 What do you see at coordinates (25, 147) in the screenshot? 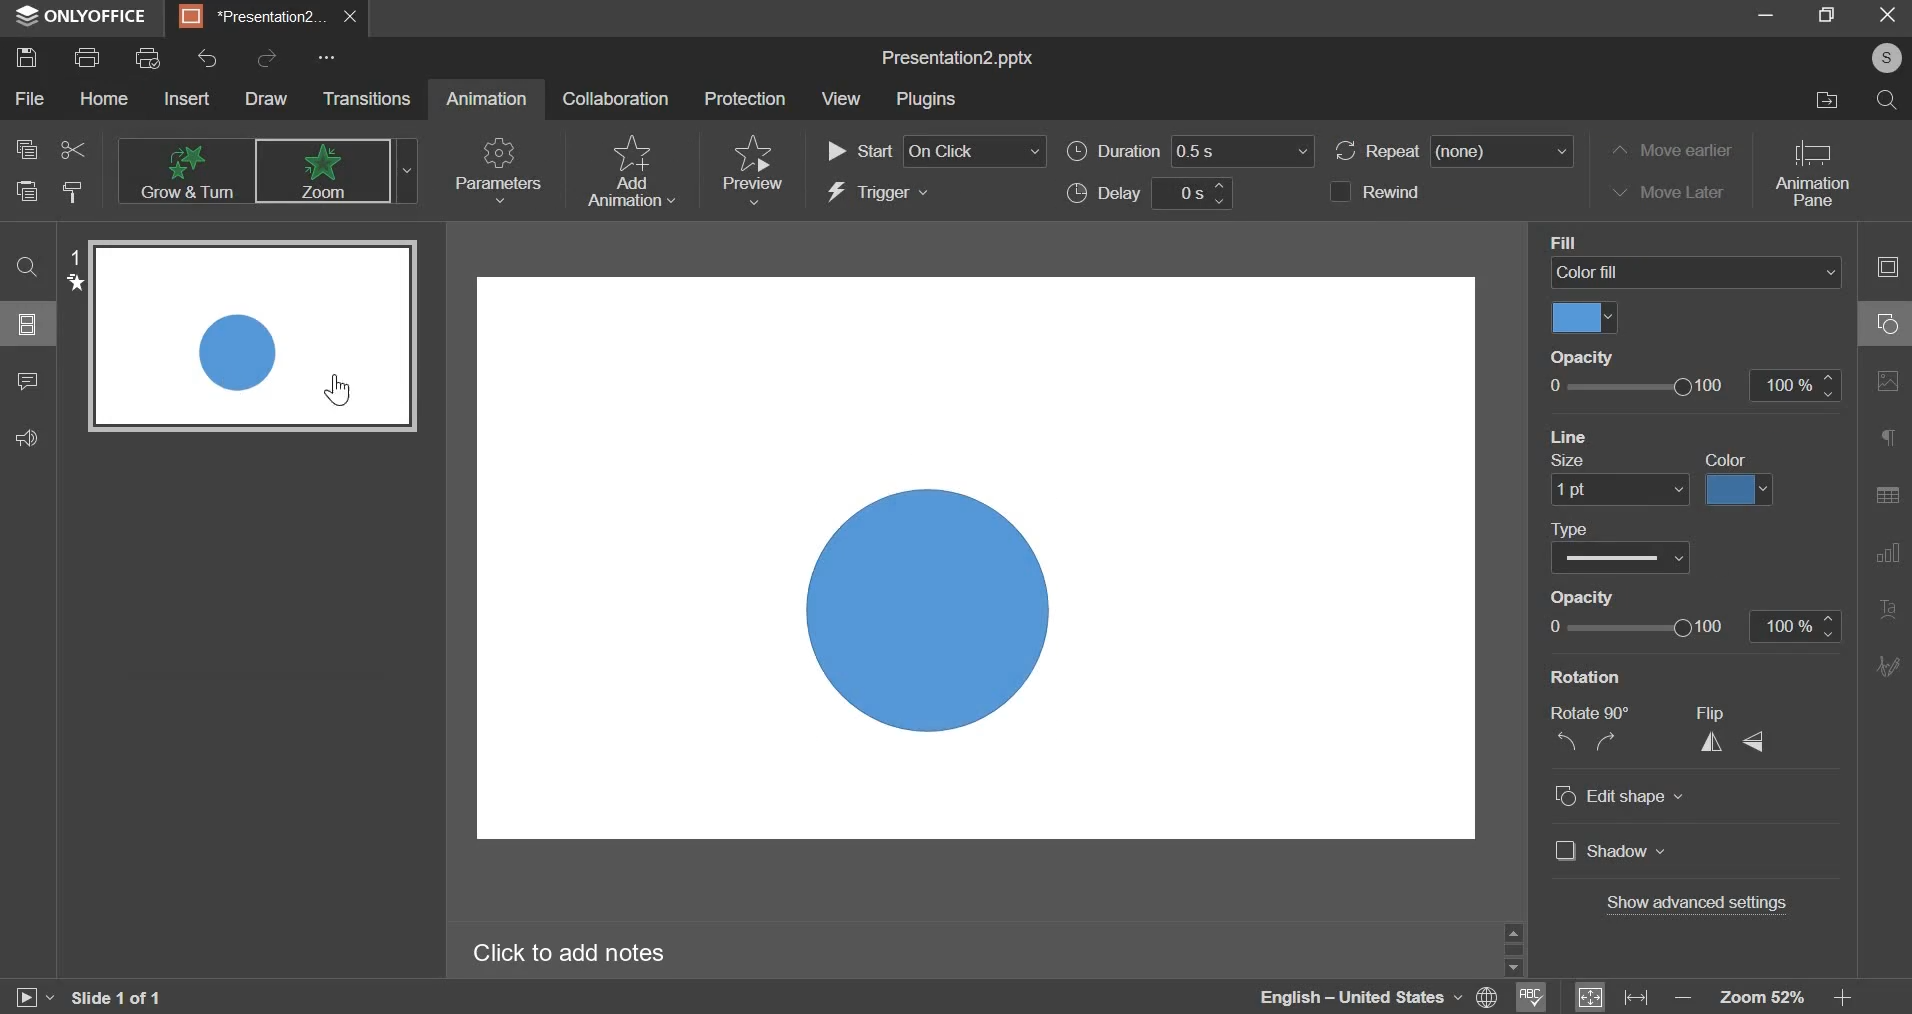
I see `copy` at bounding box center [25, 147].